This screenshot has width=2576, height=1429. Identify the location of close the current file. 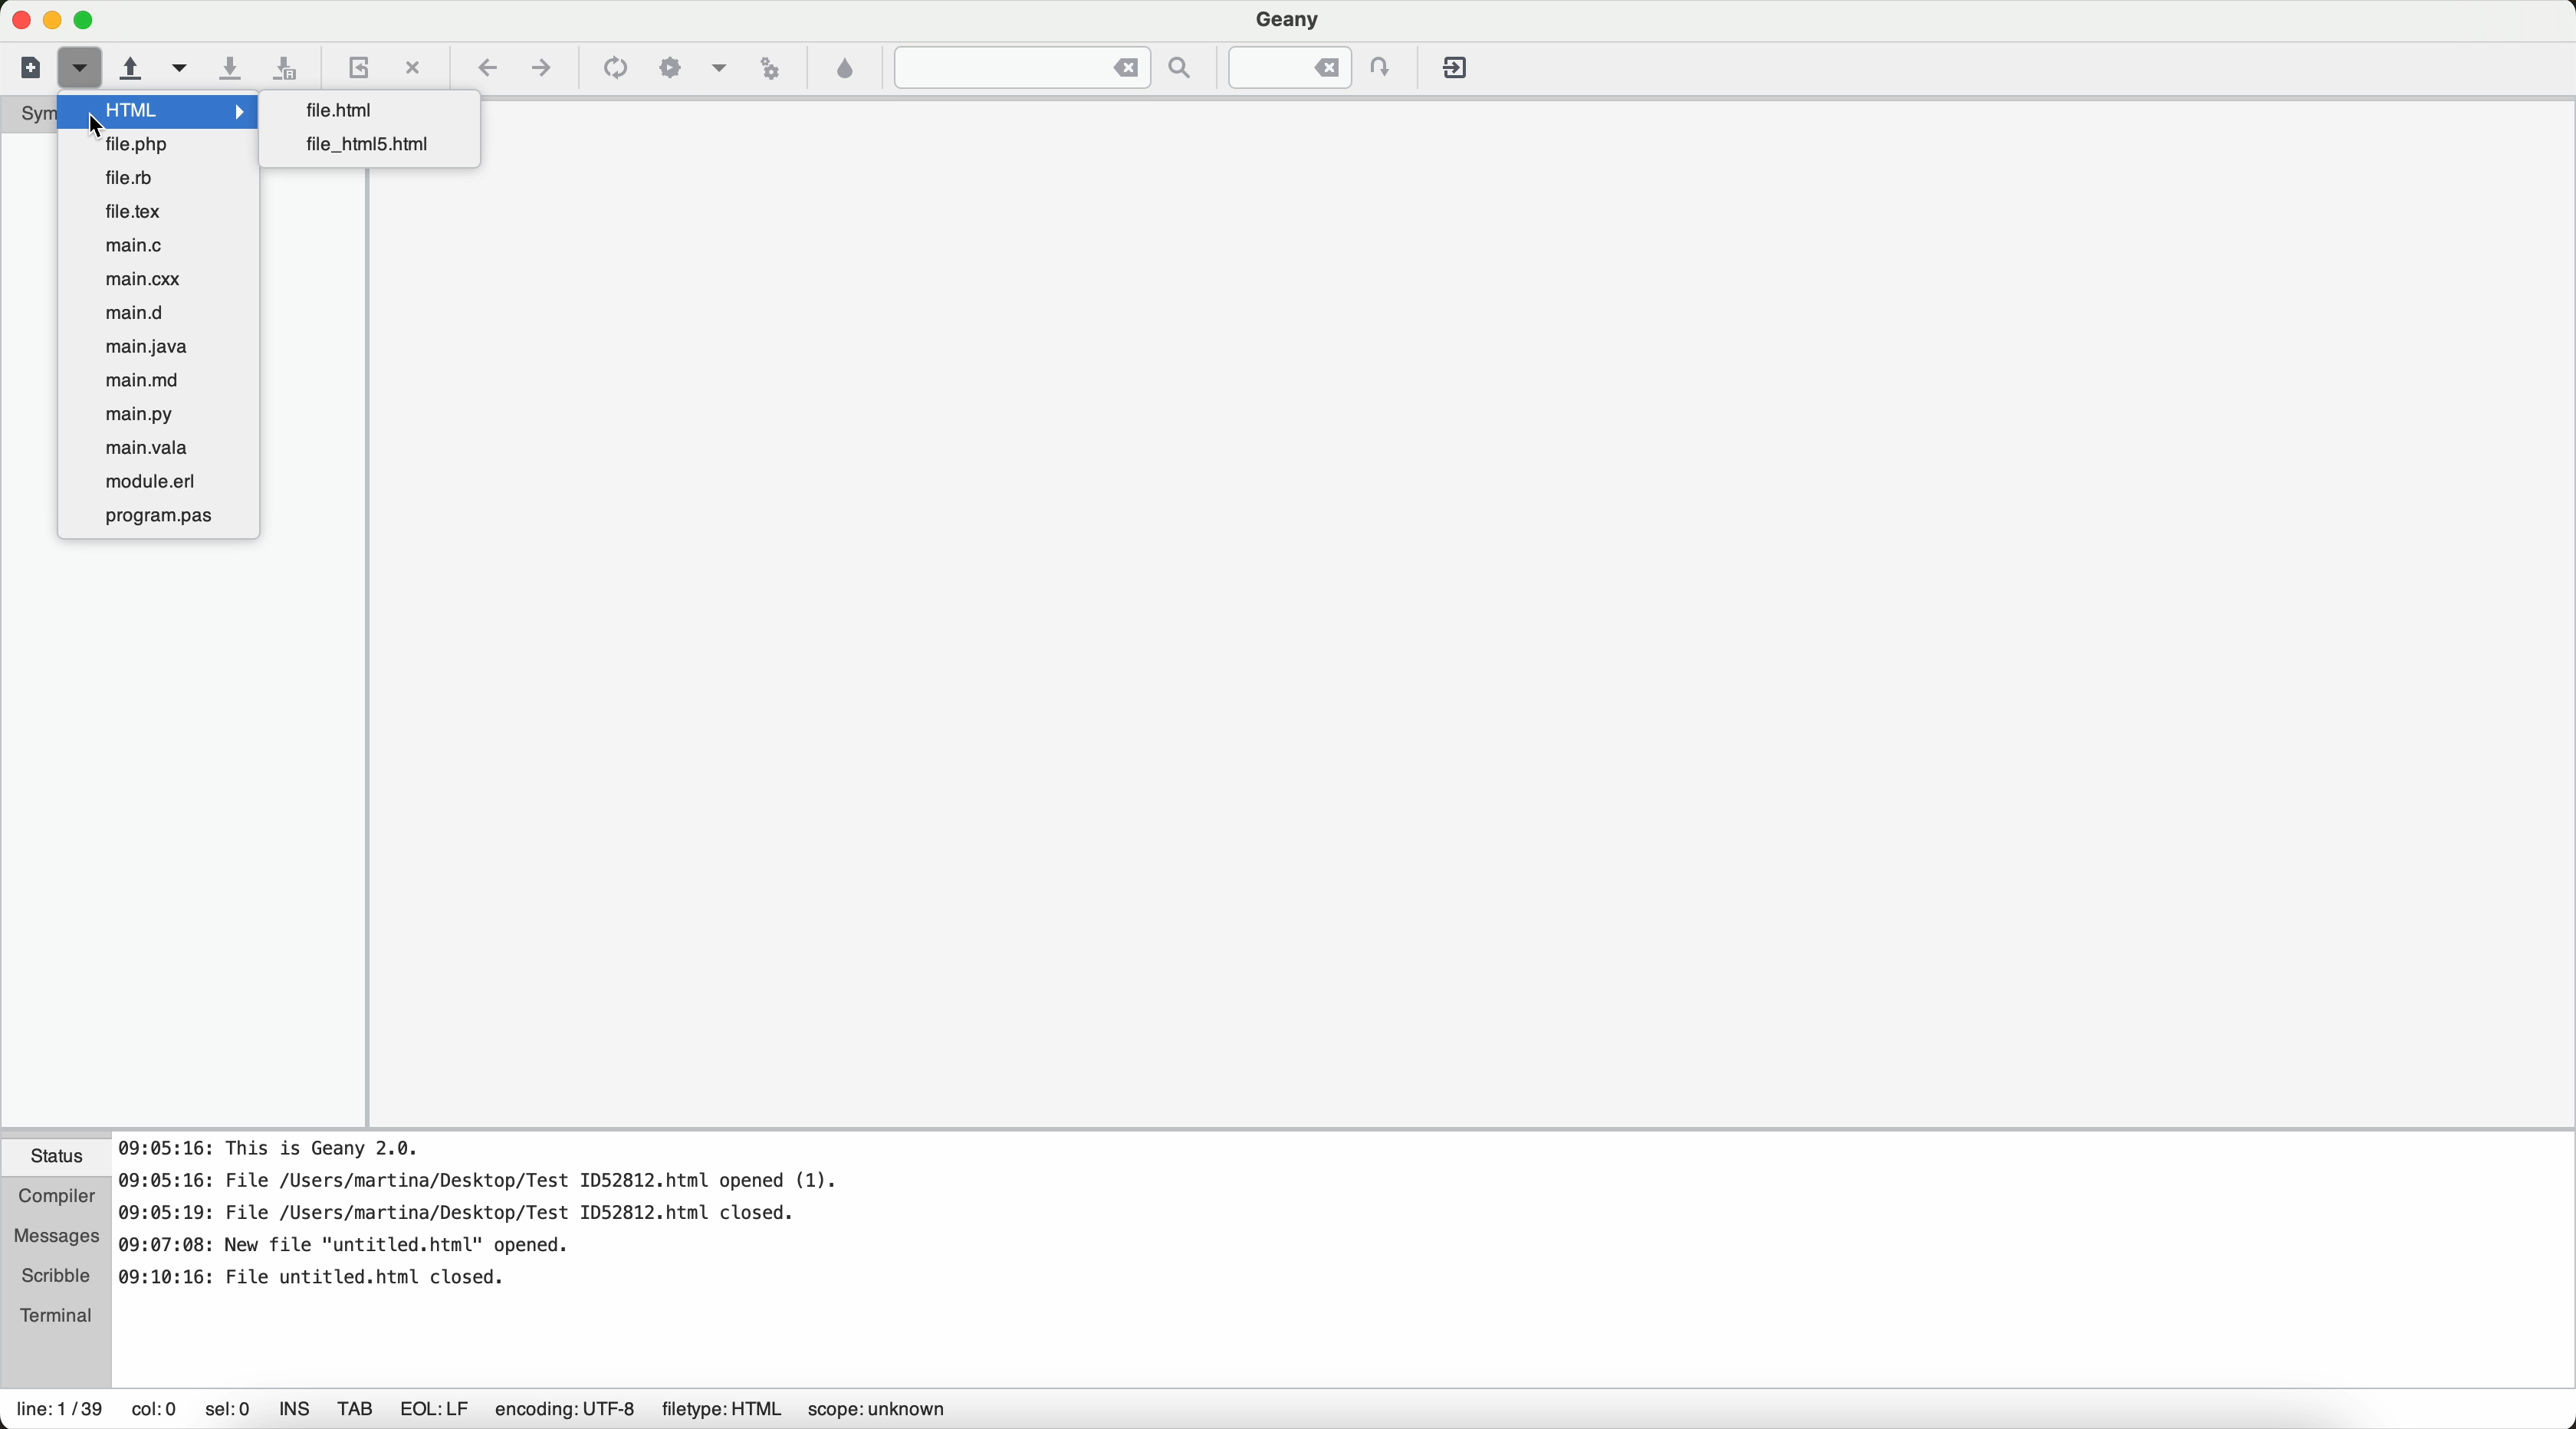
(409, 69).